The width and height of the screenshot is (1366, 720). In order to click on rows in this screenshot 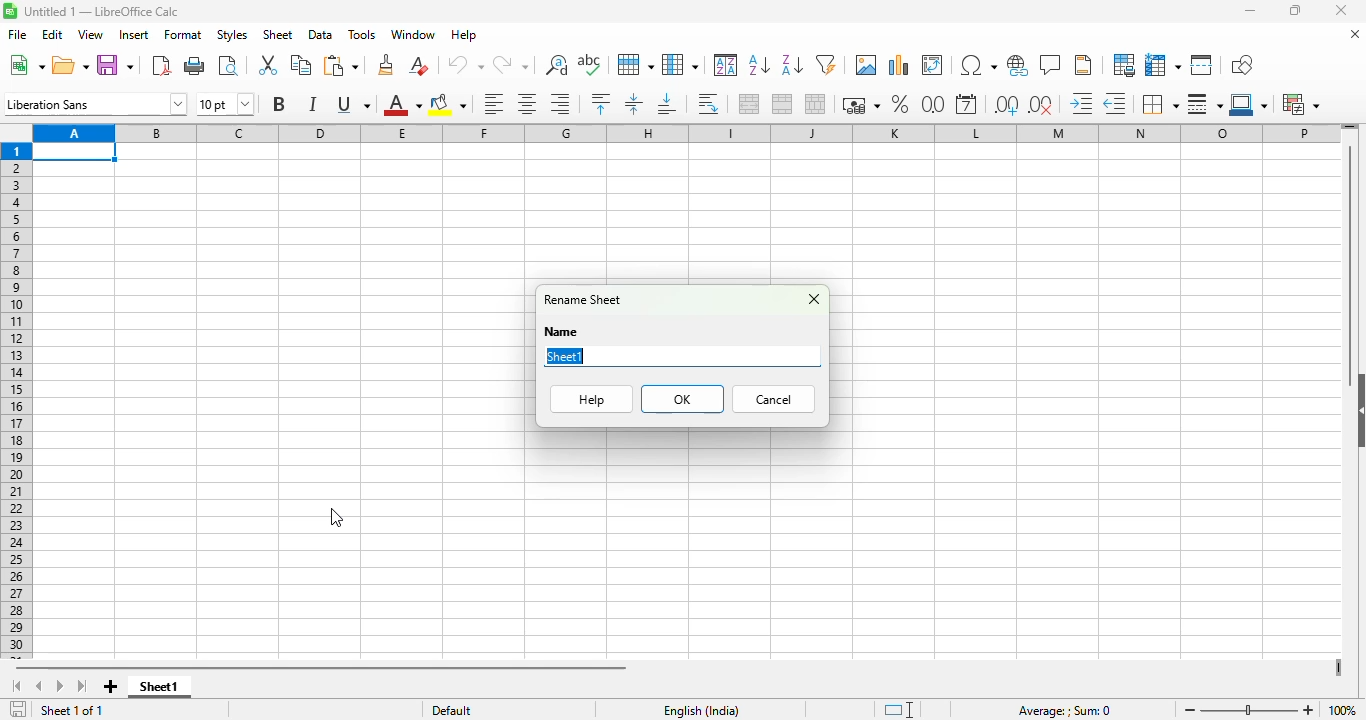, I will do `click(16, 401)`.